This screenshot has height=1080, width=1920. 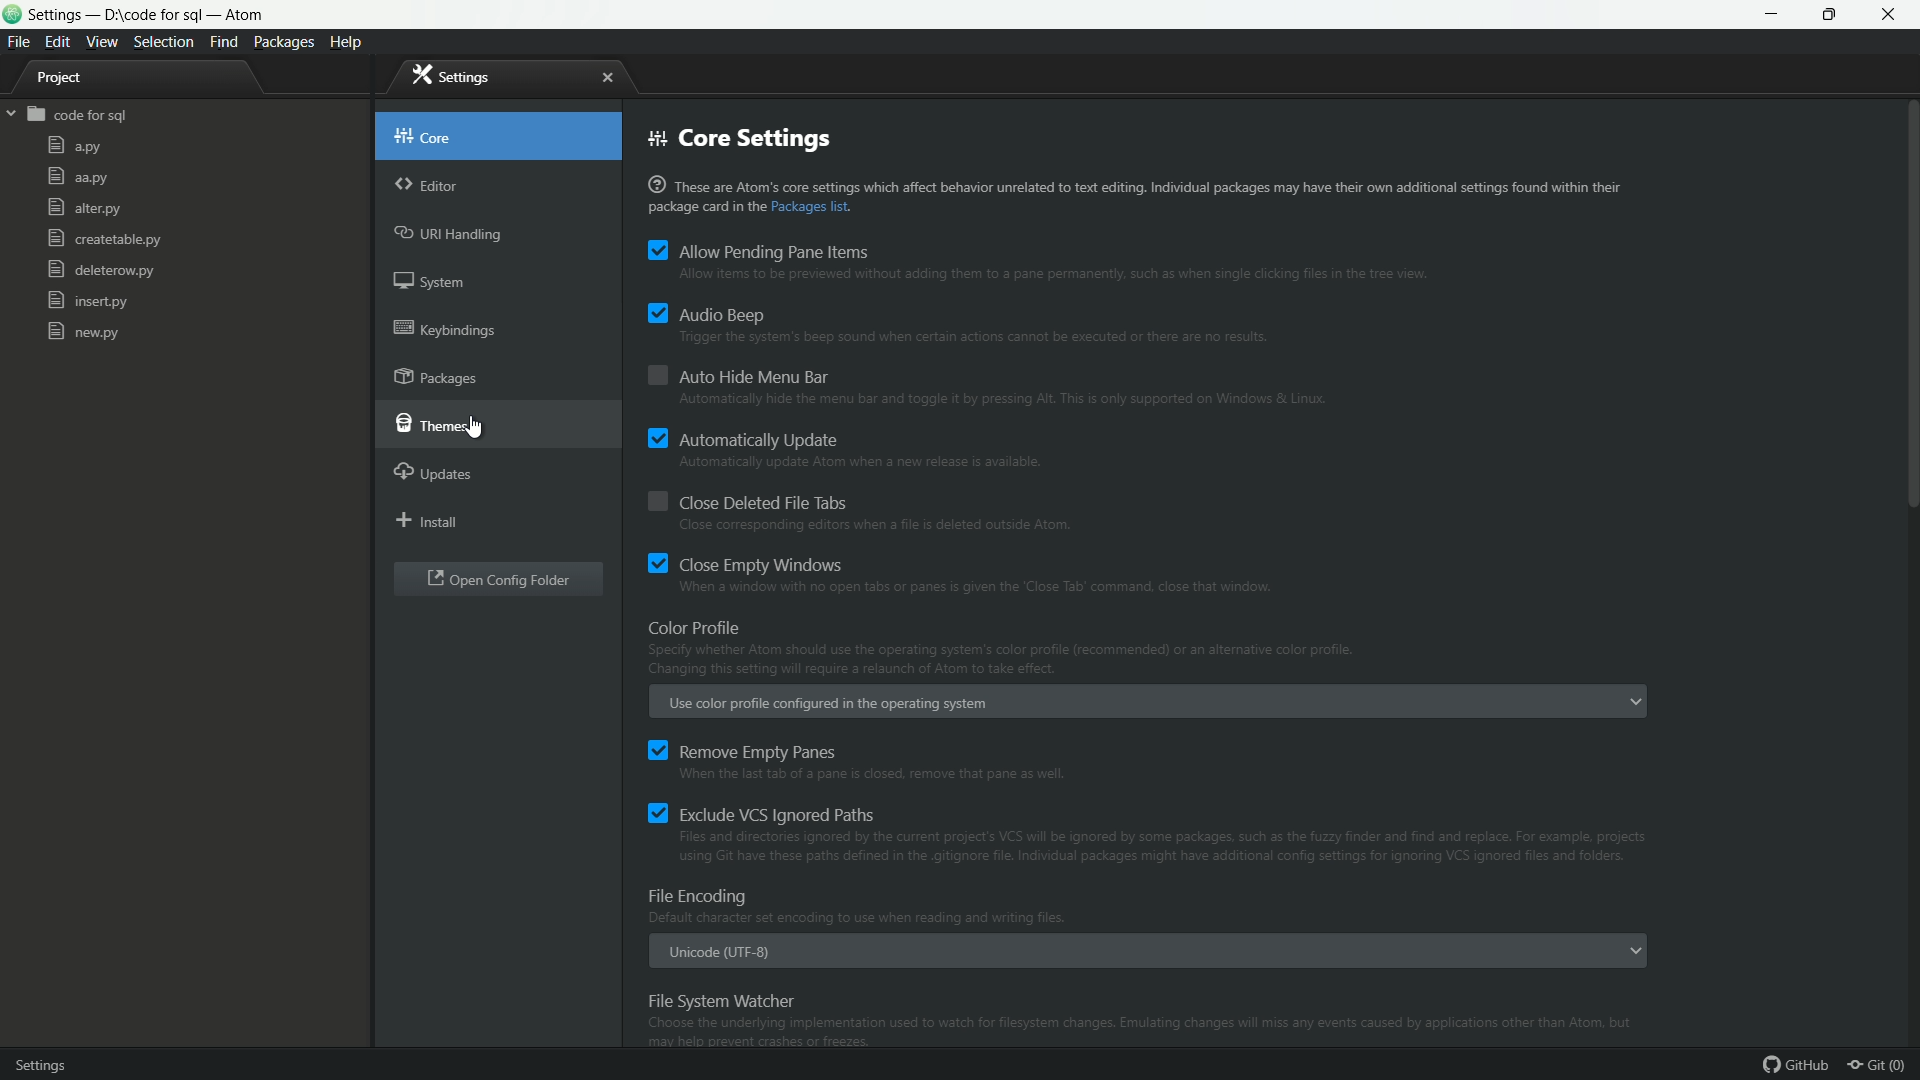 I want to click on full screen, so click(x=1835, y=14).